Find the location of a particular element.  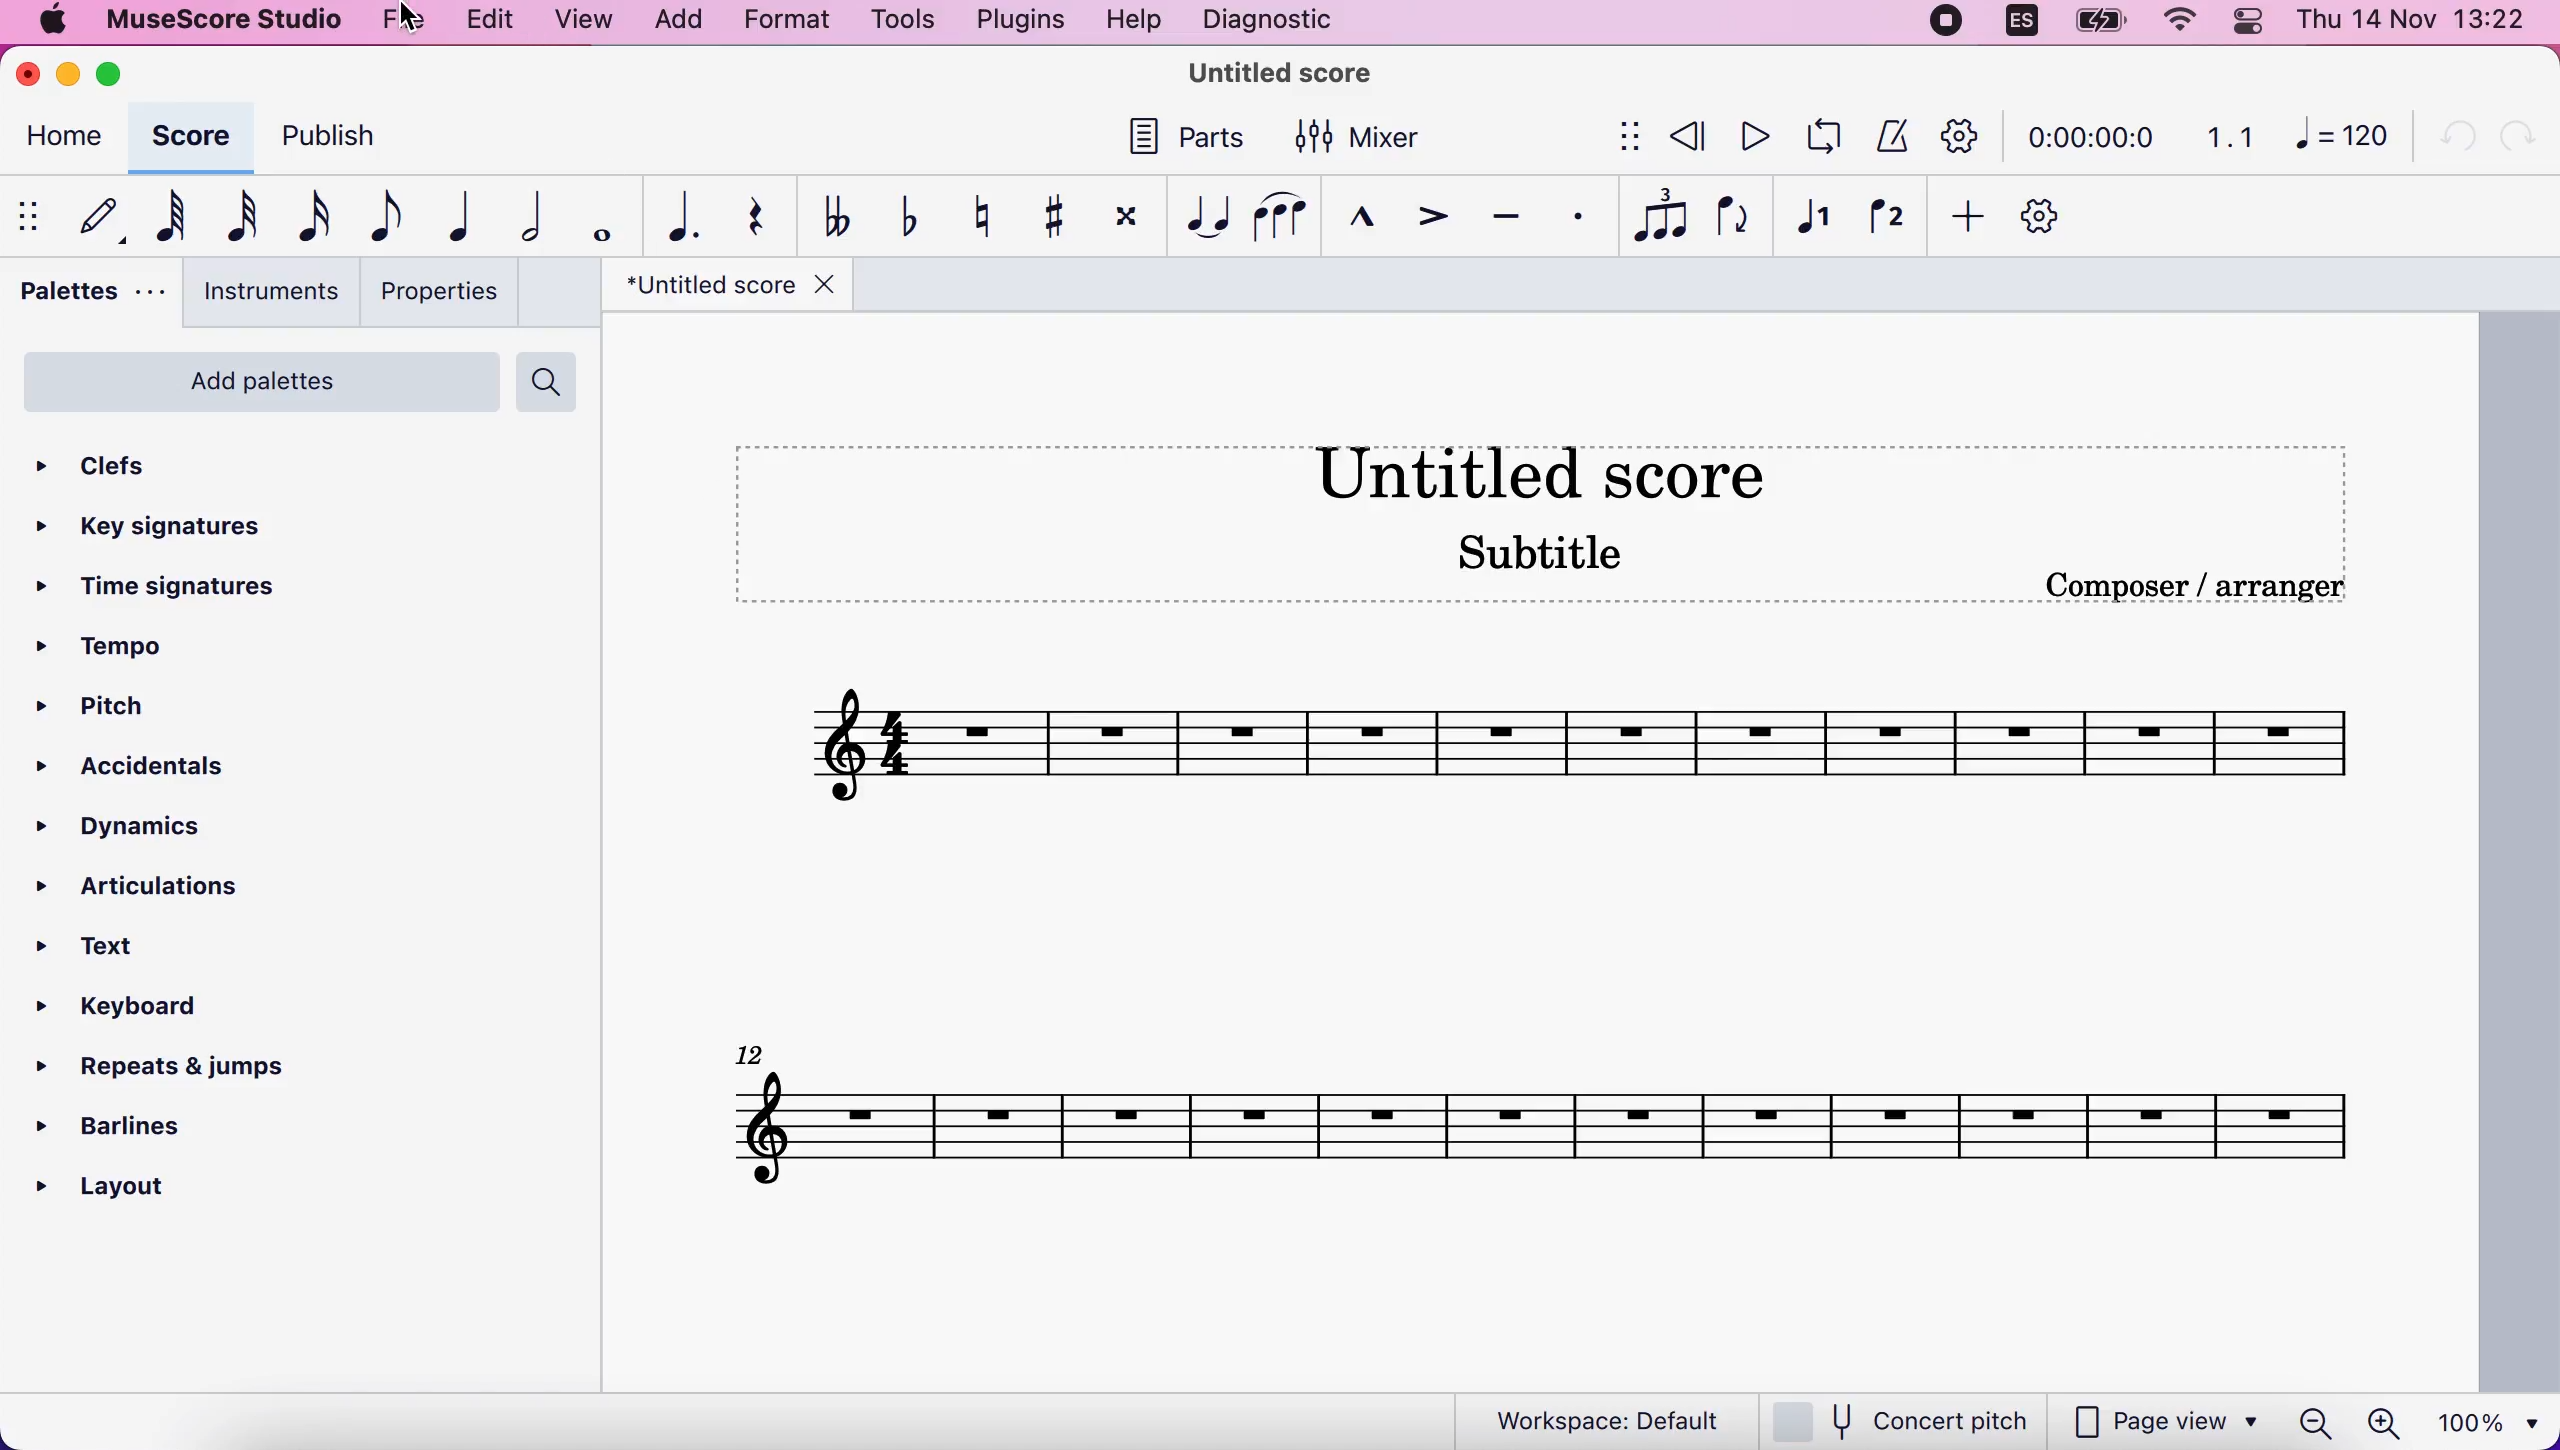

metronome is located at coordinates (1888, 137).